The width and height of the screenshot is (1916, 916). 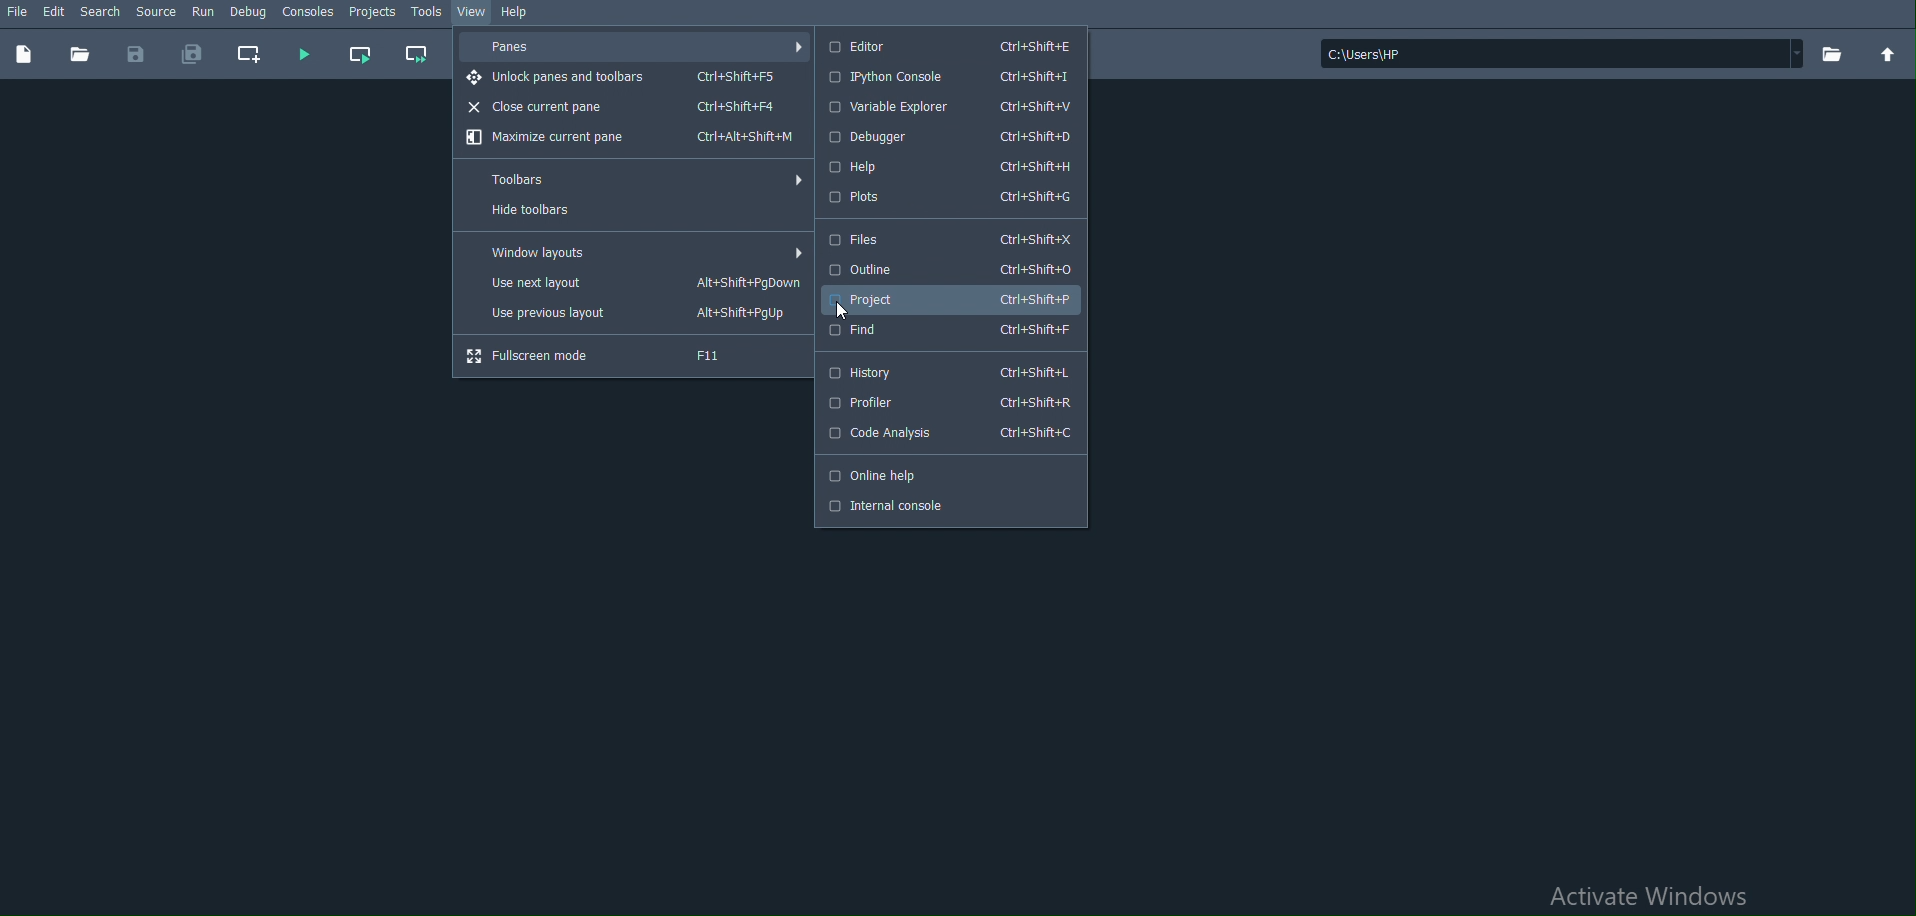 I want to click on IPython console, so click(x=948, y=76).